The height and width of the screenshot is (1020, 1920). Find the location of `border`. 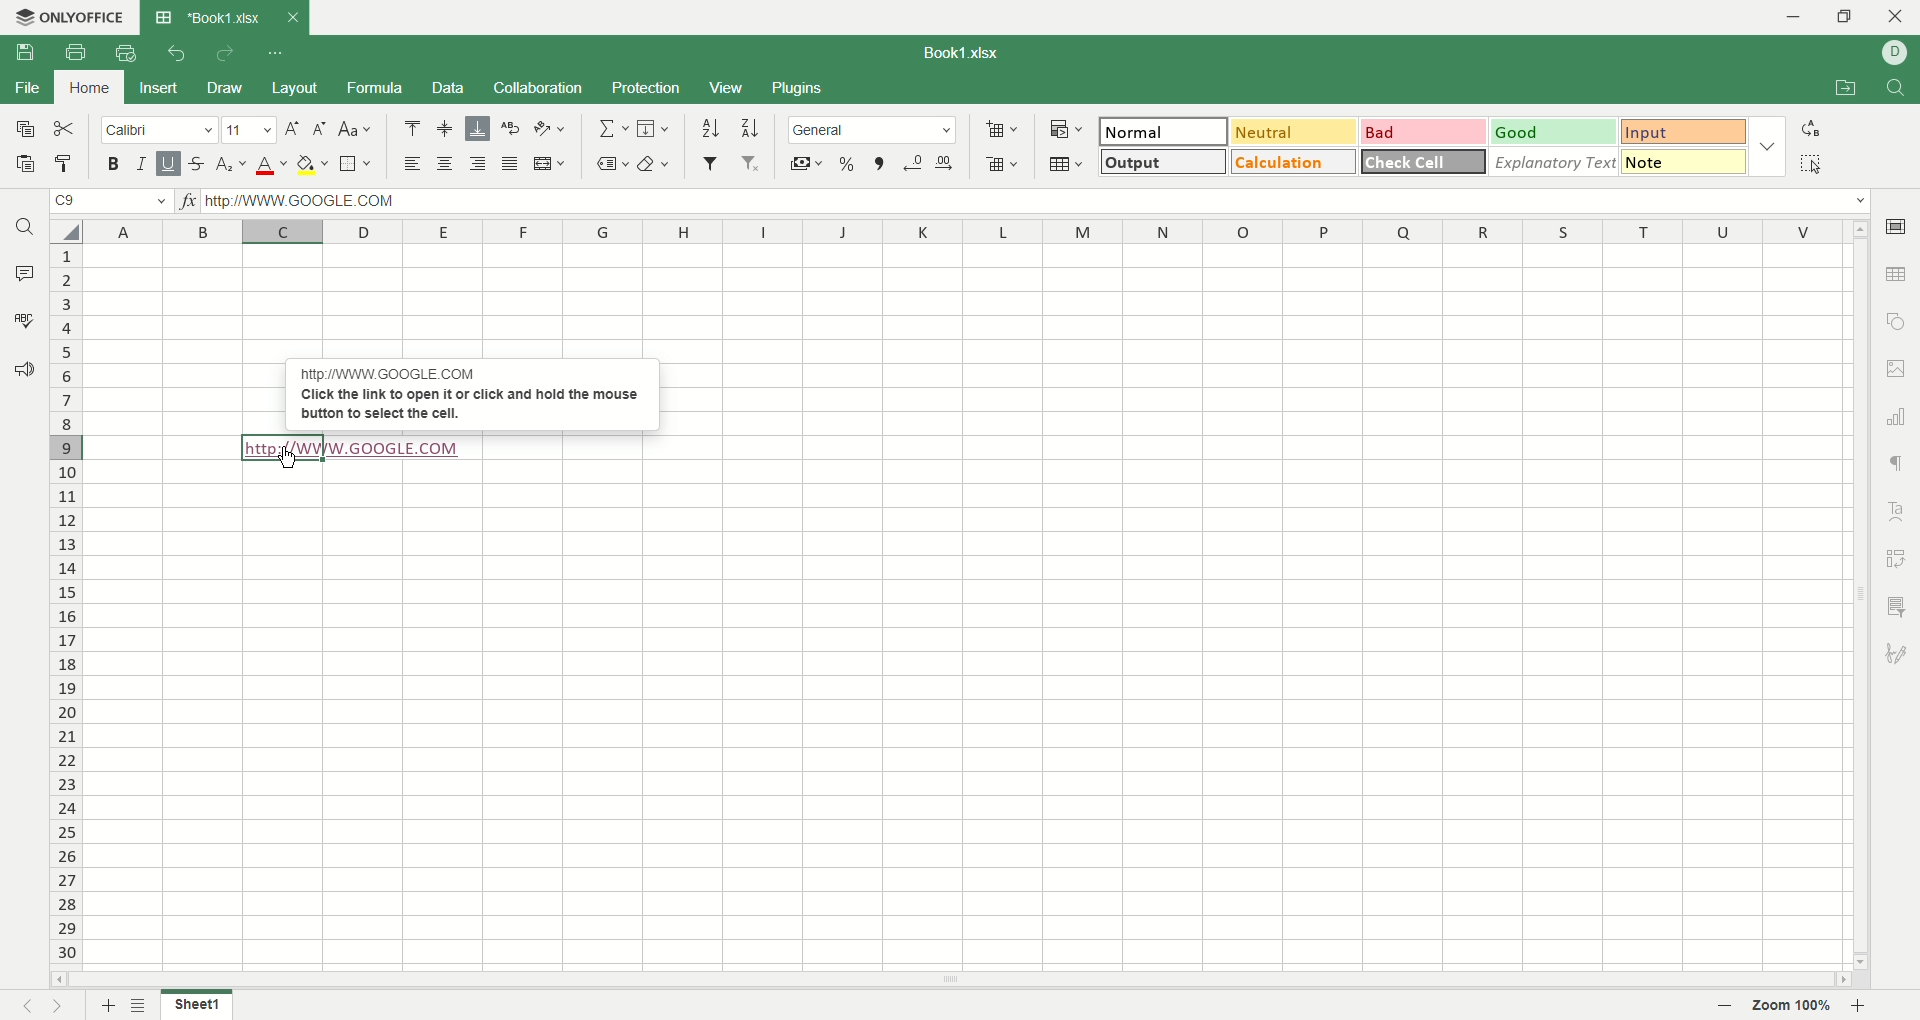

border is located at coordinates (353, 165).